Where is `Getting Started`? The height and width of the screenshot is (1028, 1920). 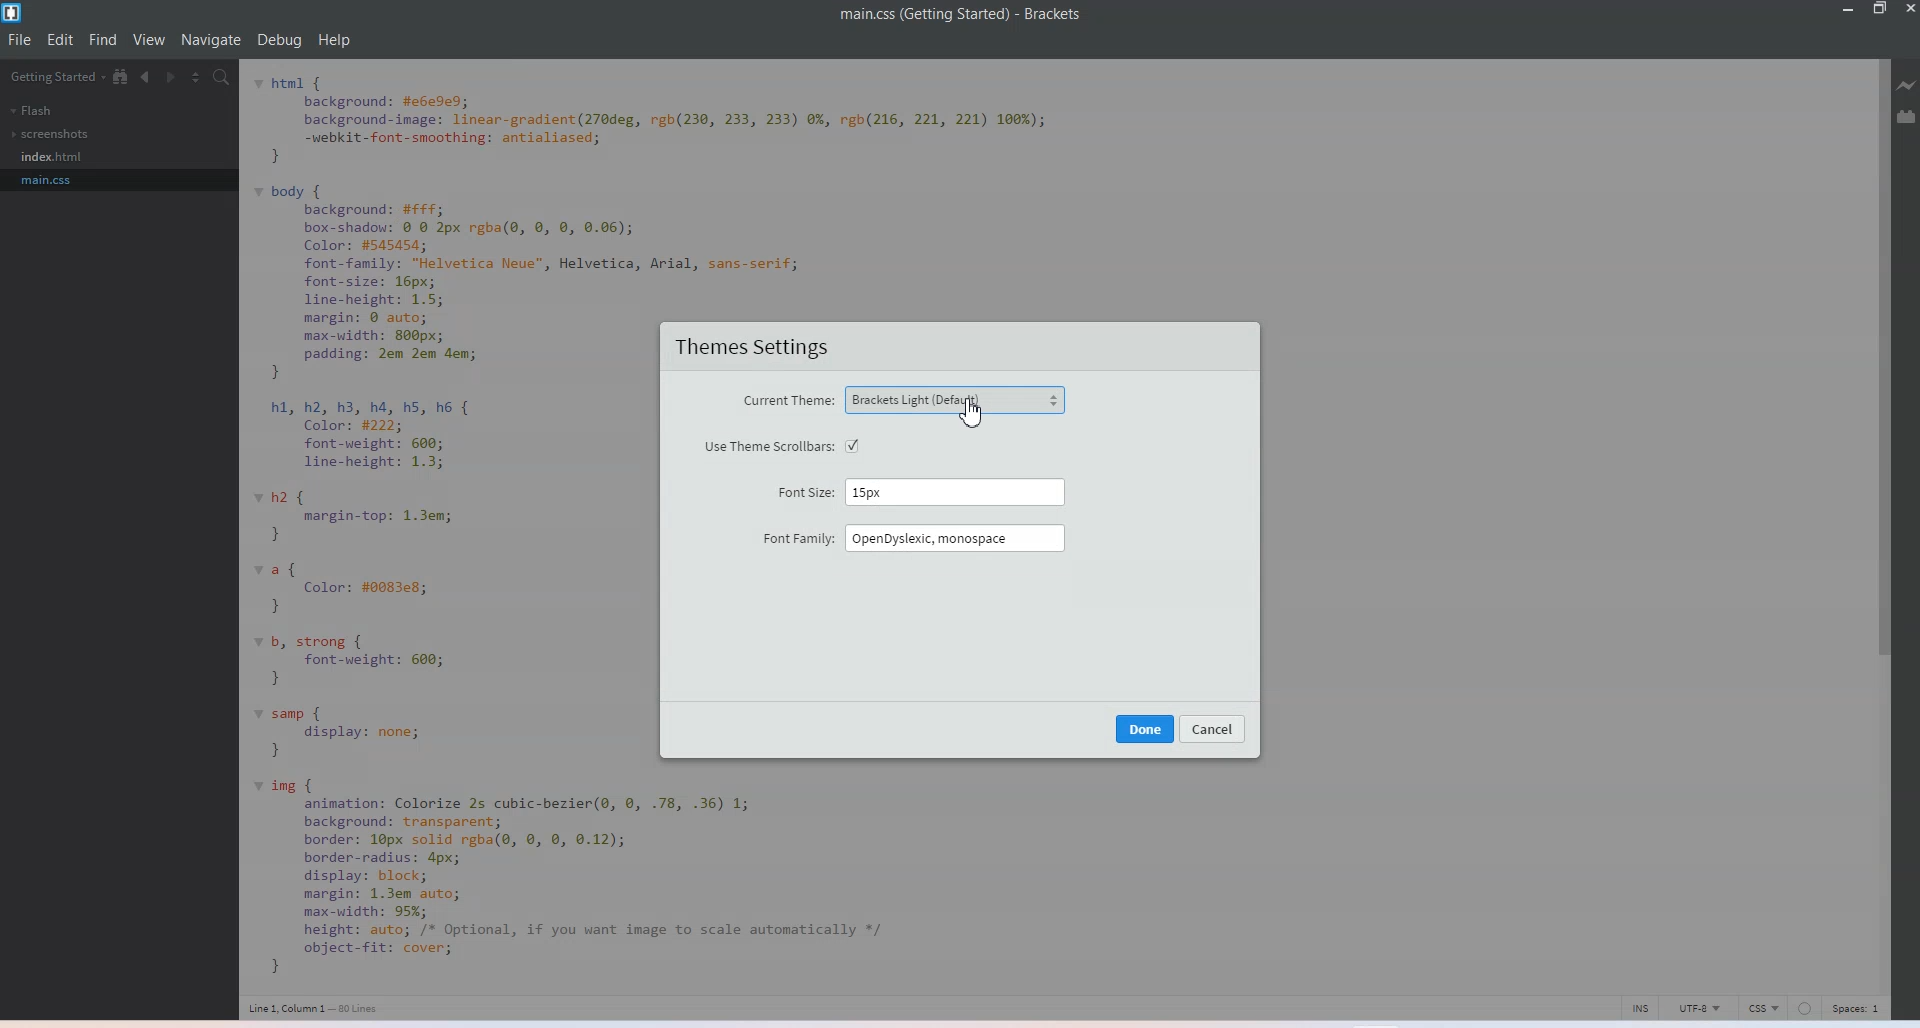 Getting Started is located at coordinates (58, 78).